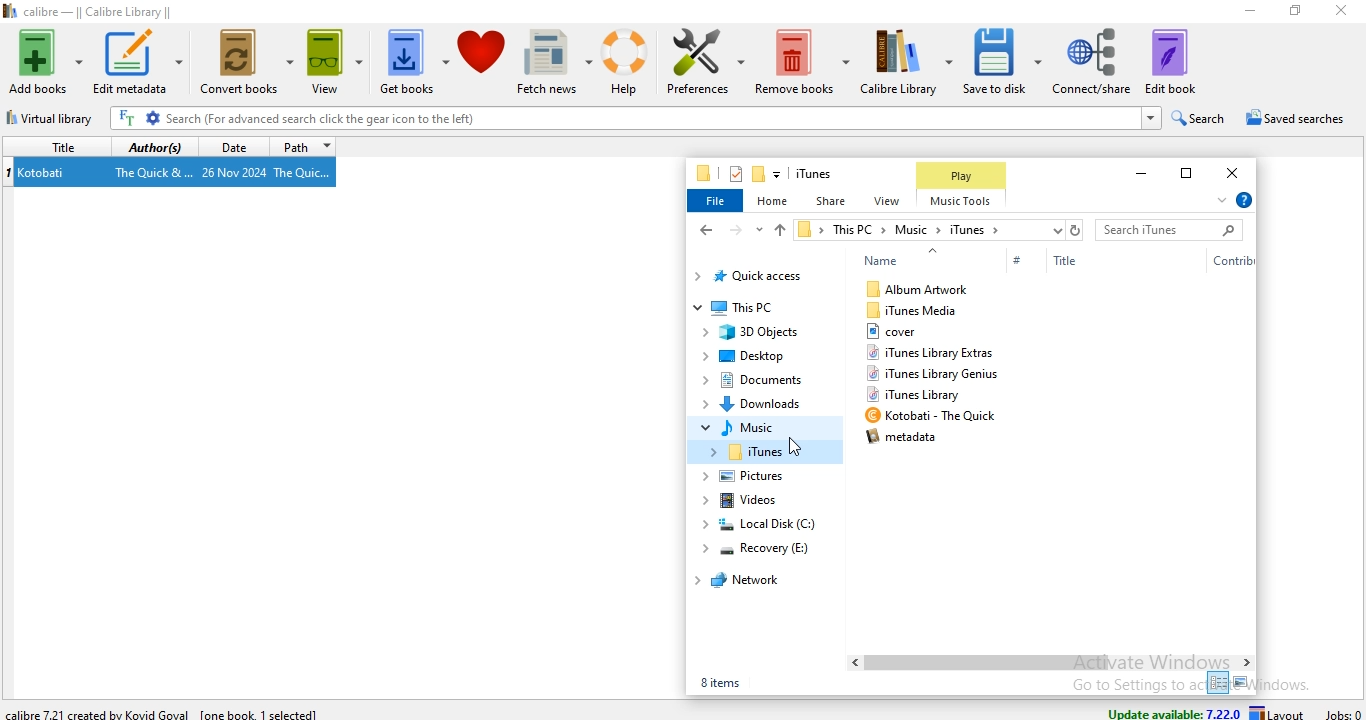  I want to click on Kotobati - The Quick, so click(946, 416).